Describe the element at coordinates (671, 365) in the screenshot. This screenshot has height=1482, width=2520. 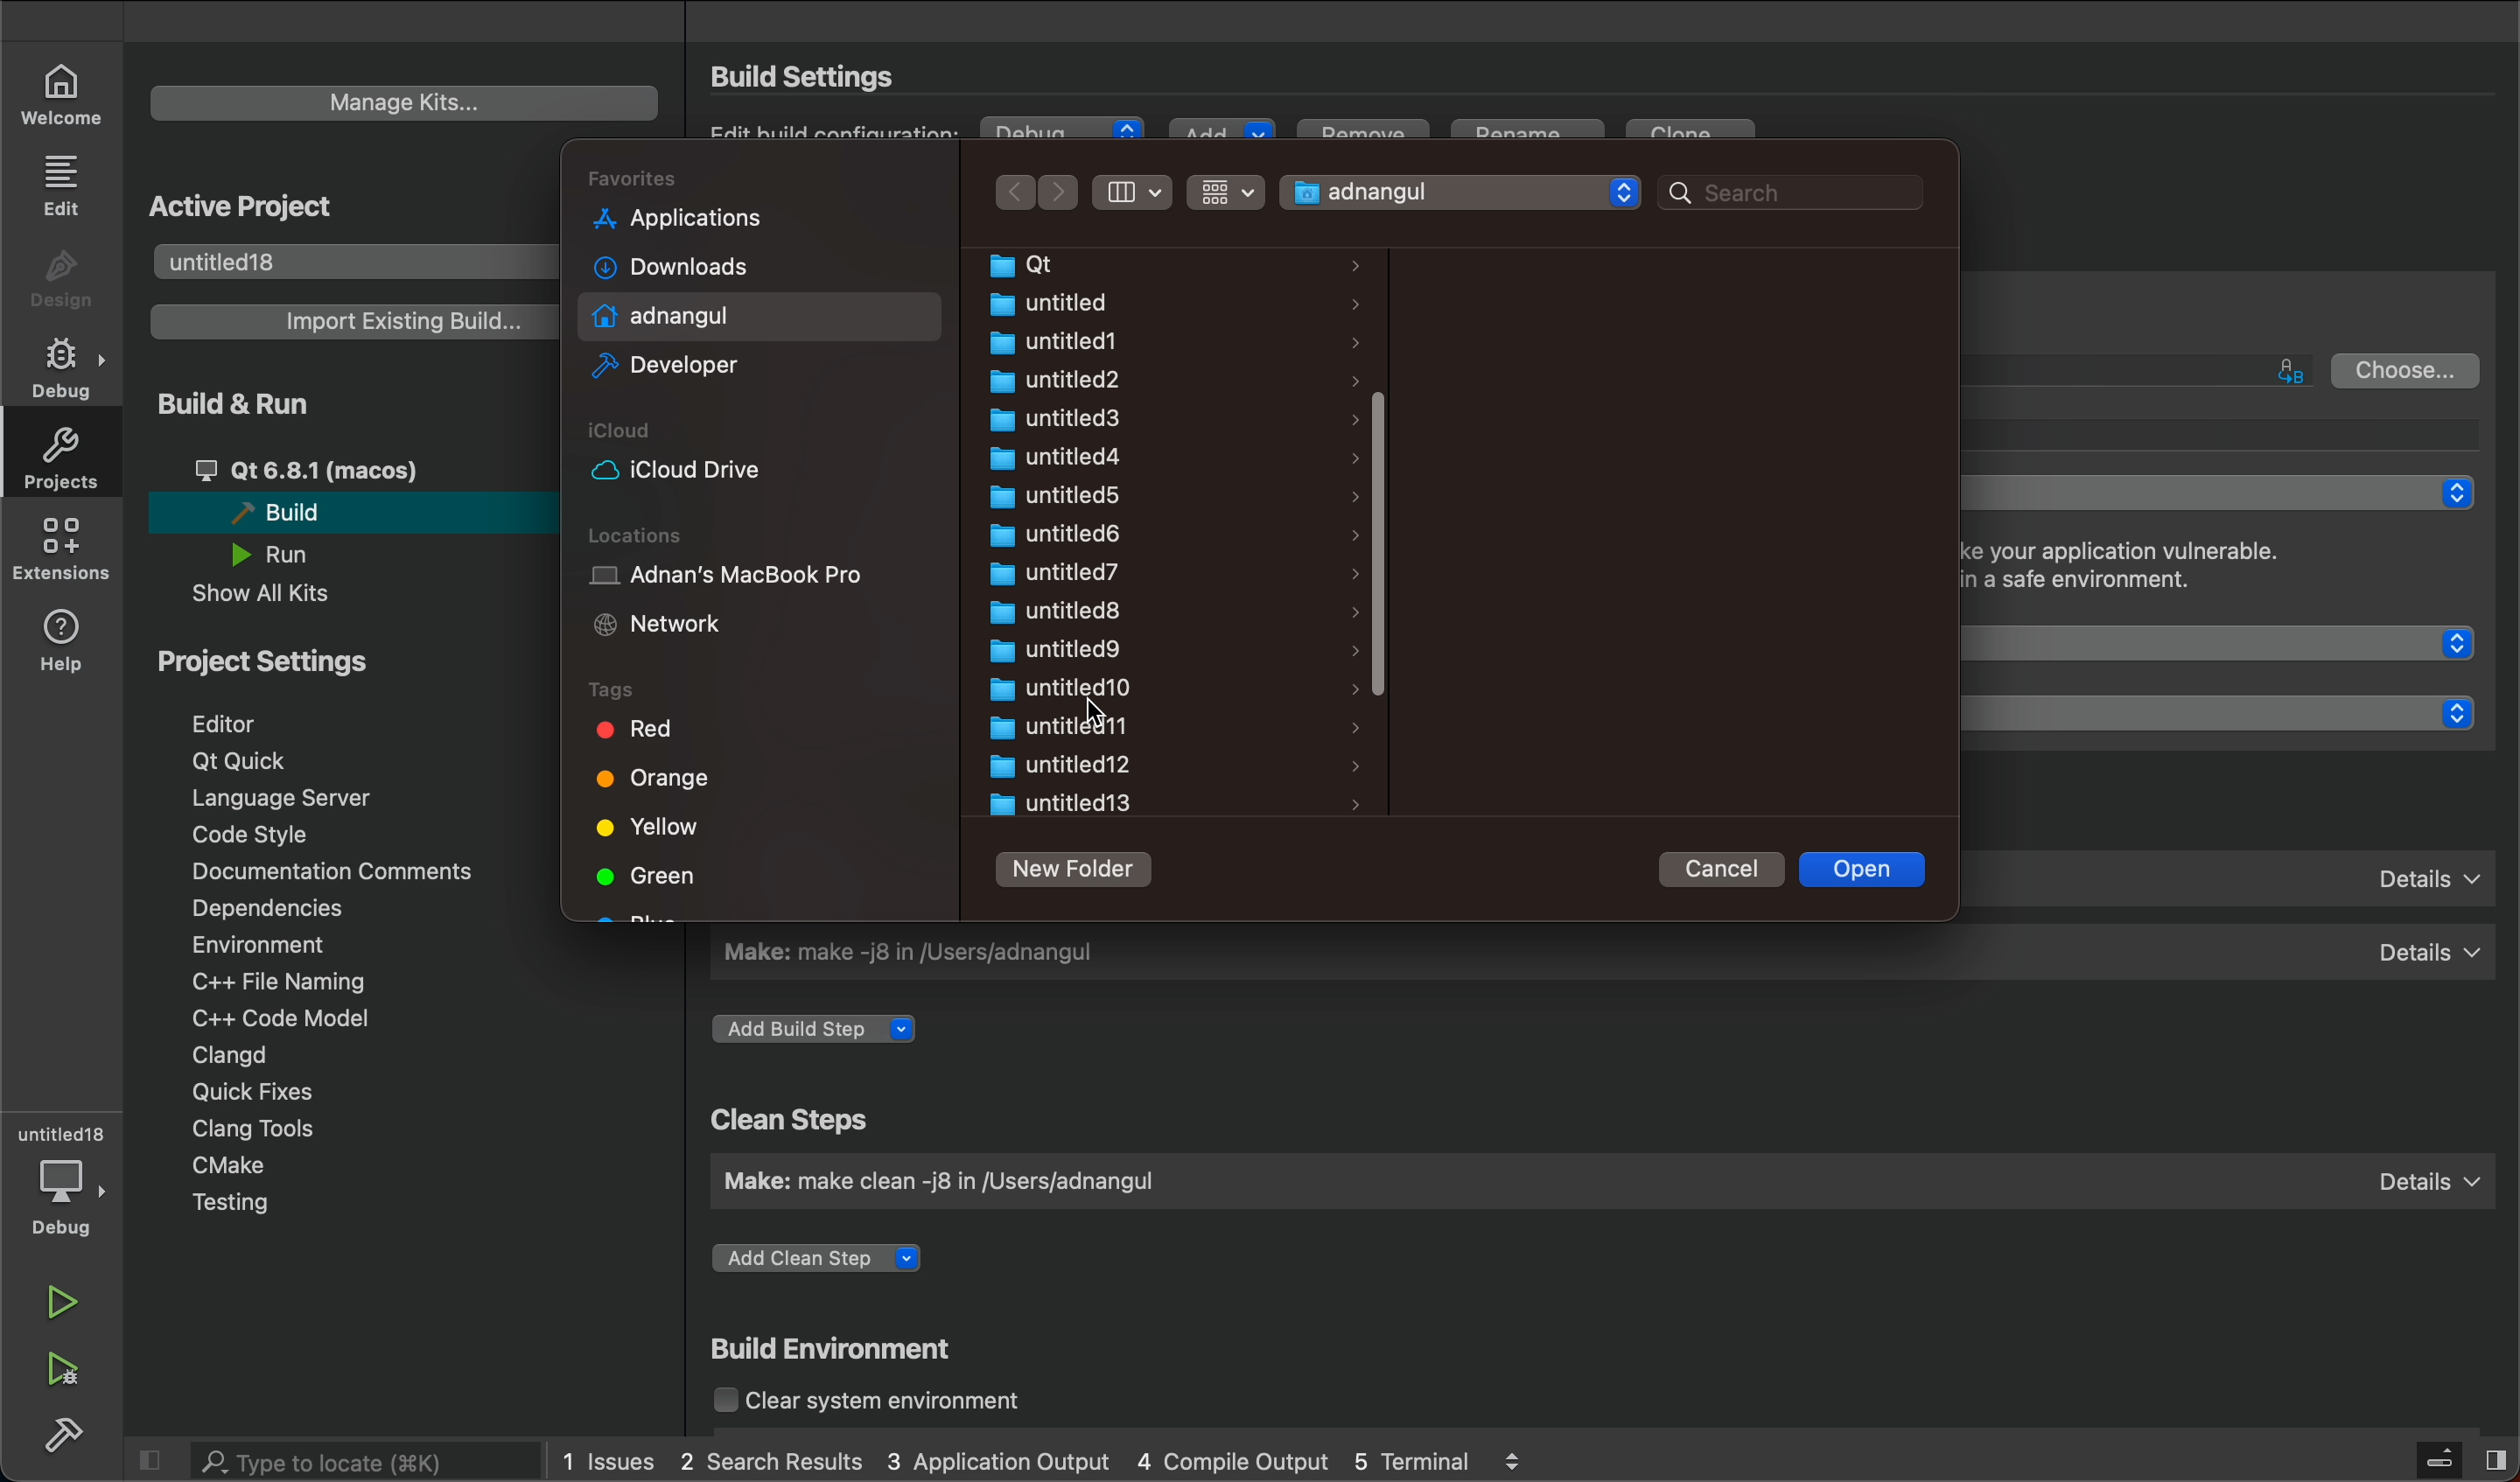
I see `Developer` at that location.